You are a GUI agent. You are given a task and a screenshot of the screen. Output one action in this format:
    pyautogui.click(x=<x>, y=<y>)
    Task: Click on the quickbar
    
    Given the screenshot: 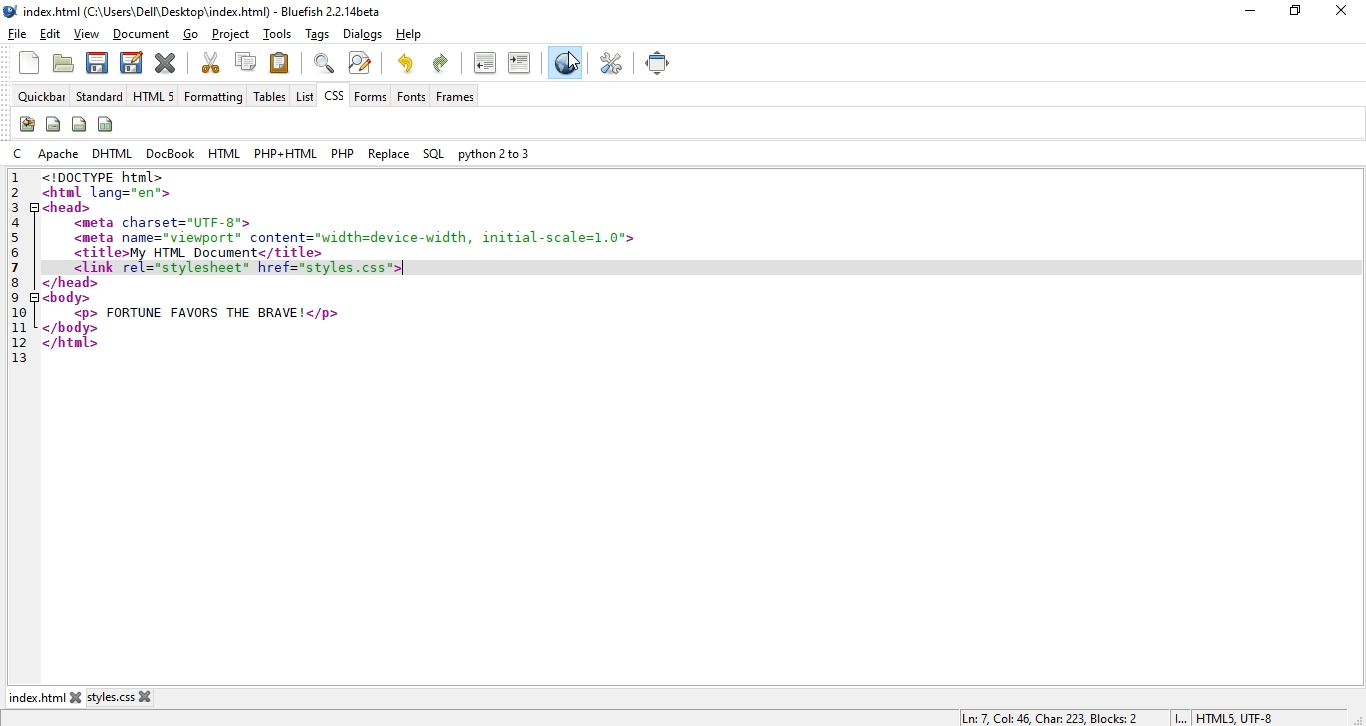 What is the action you would take?
    pyautogui.click(x=44, y=97)
    